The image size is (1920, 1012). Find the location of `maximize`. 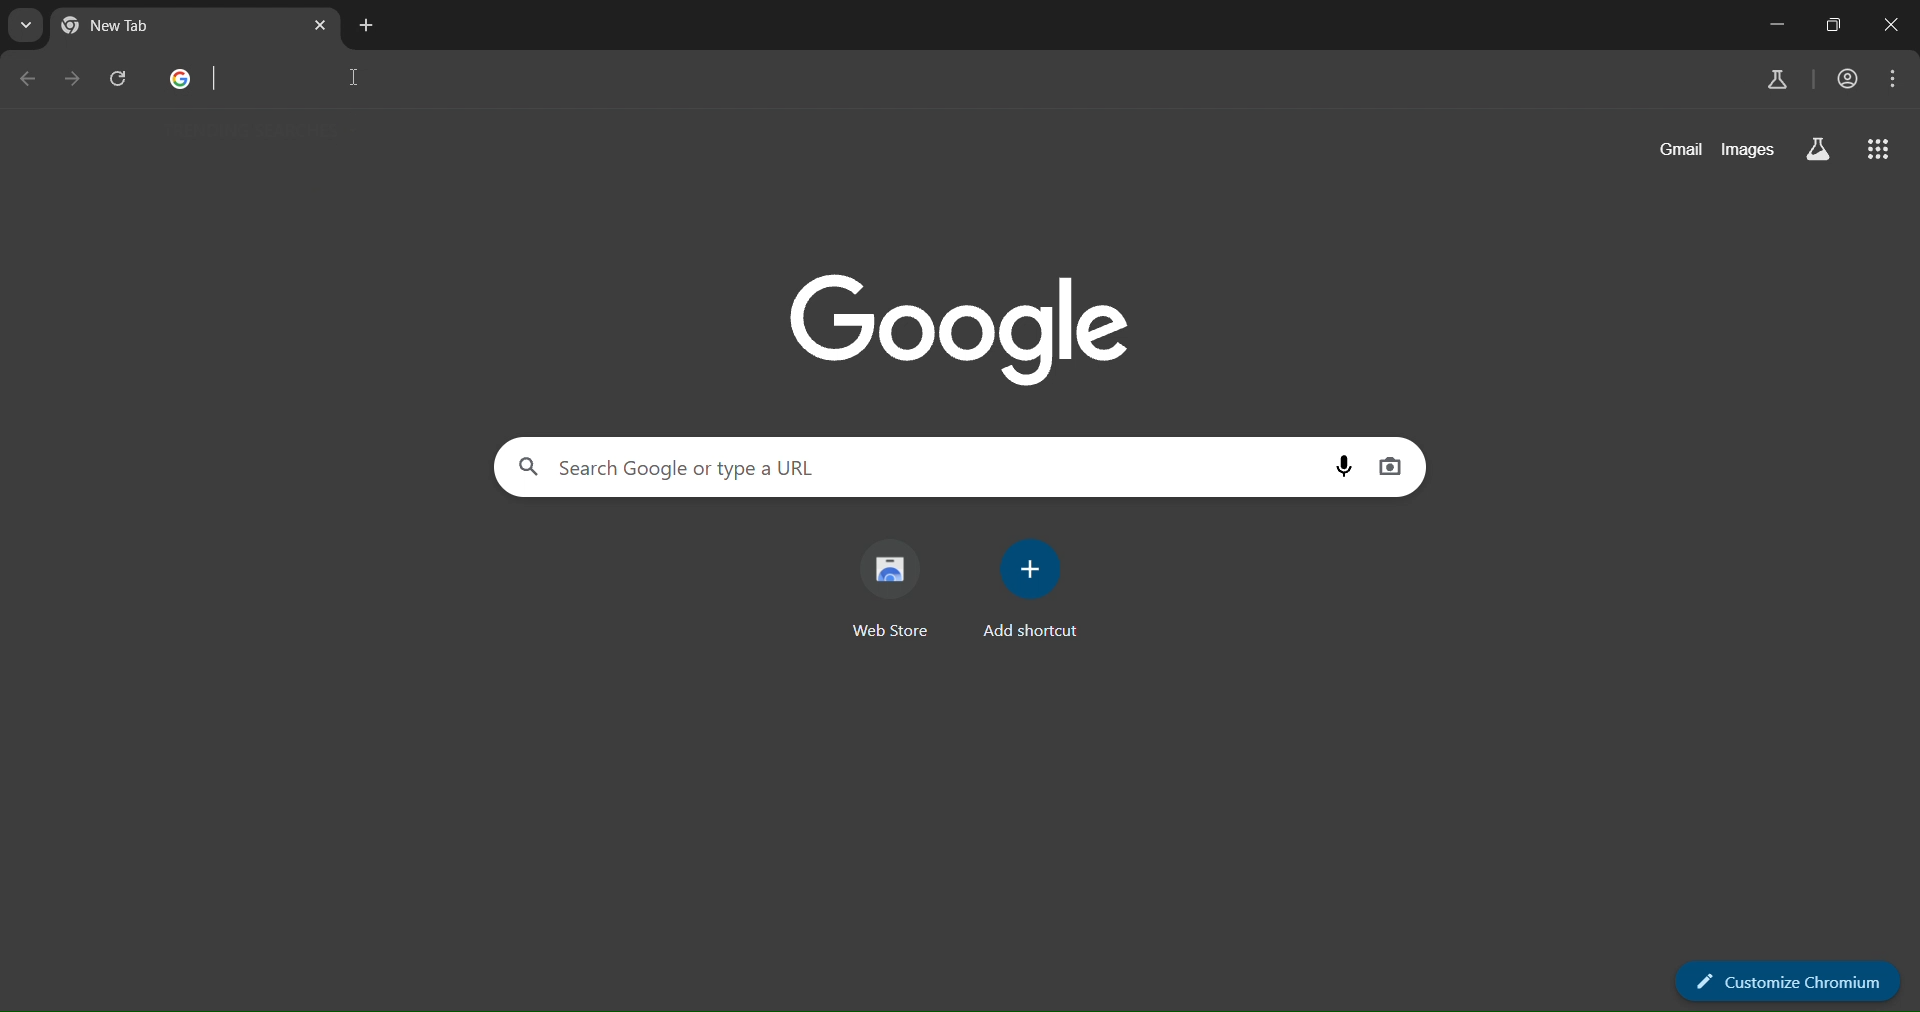

maximize is located at coordinates (1826, 26).